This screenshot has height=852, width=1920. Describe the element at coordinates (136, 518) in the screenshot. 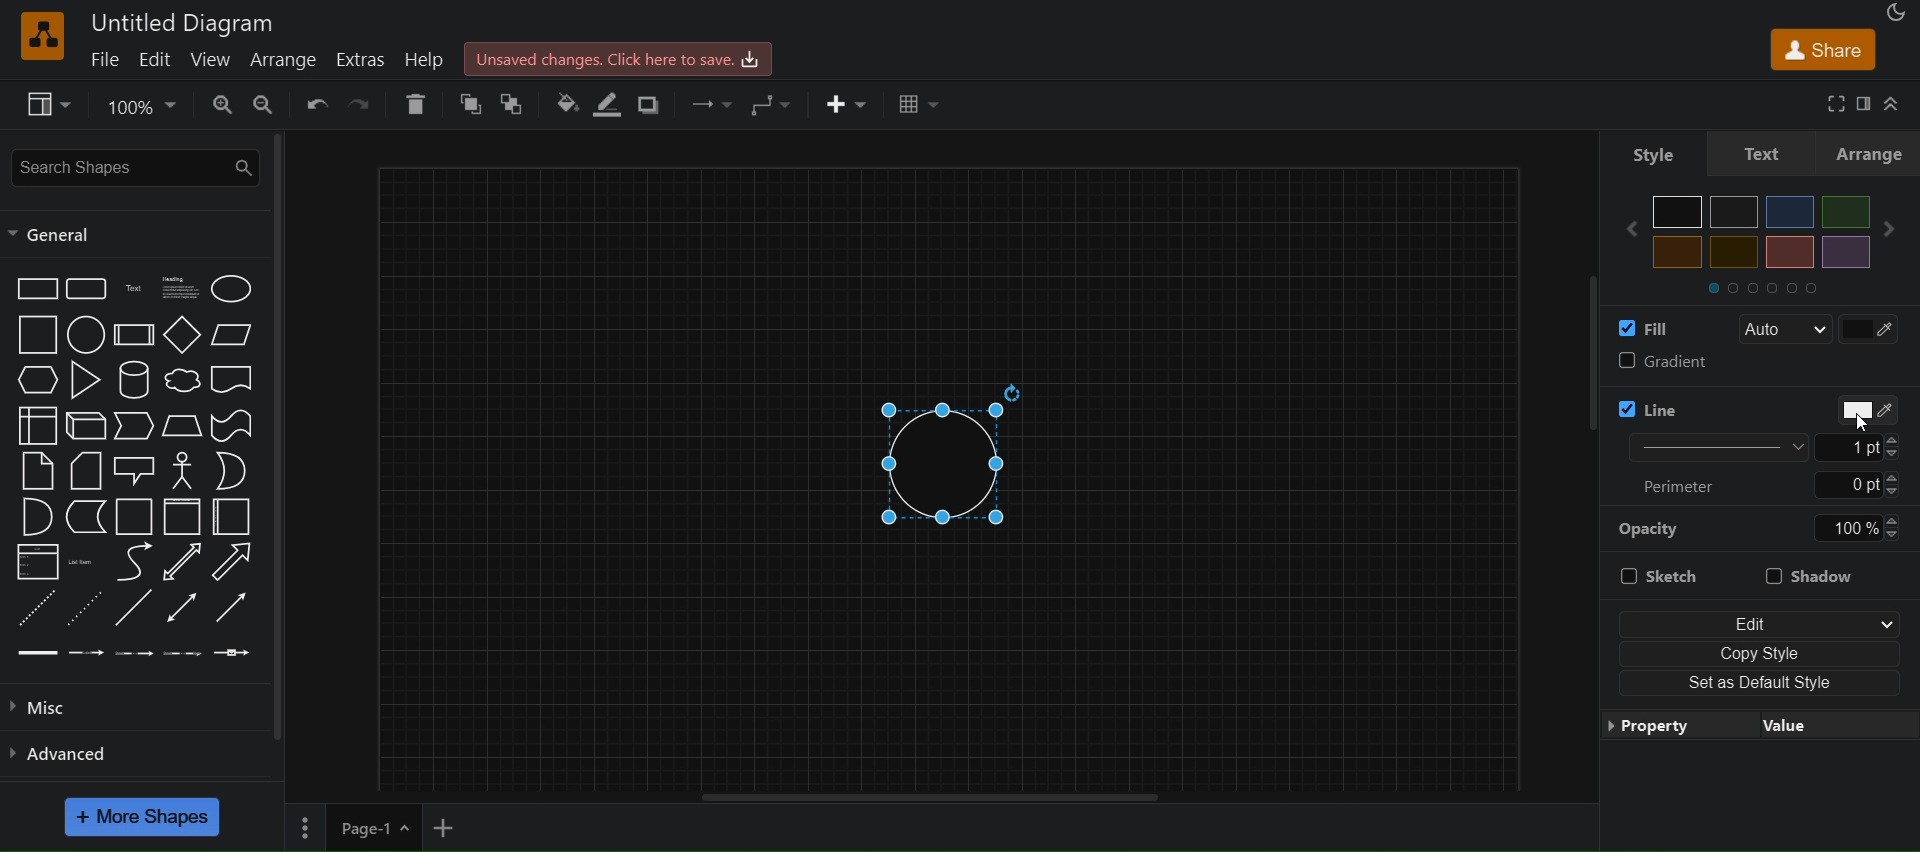

I see `container` at that location.